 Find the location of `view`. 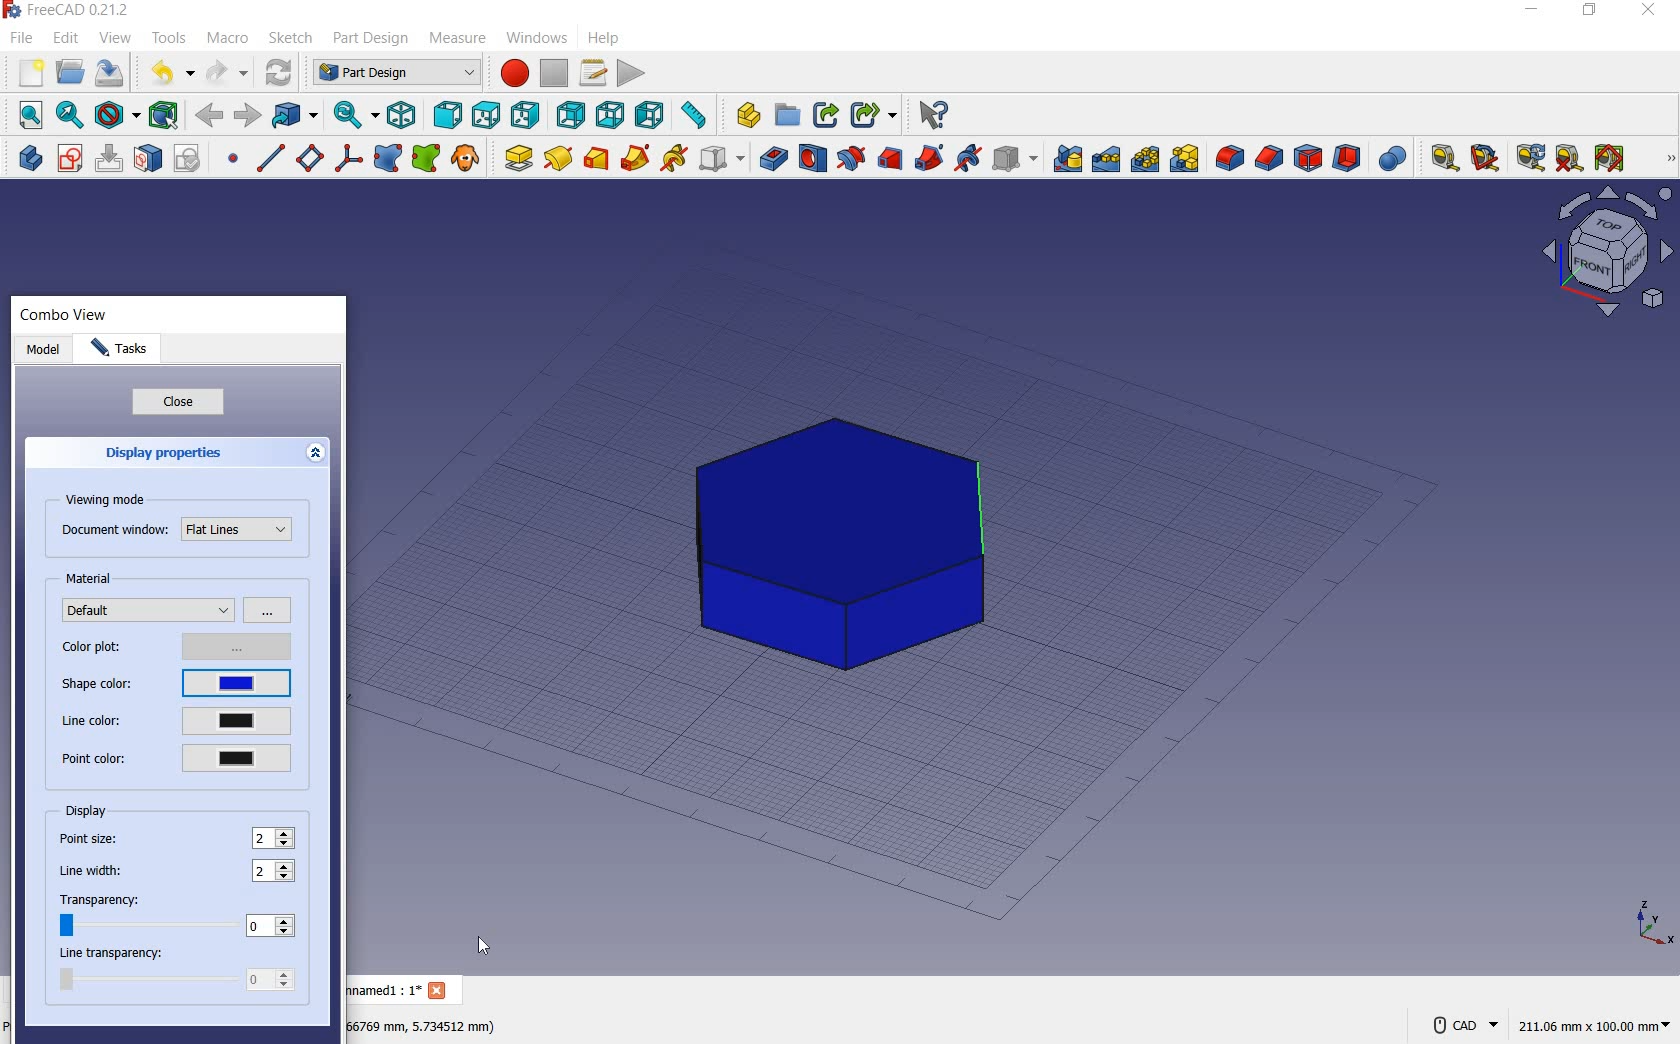

view is located at coordinates (117, 35).